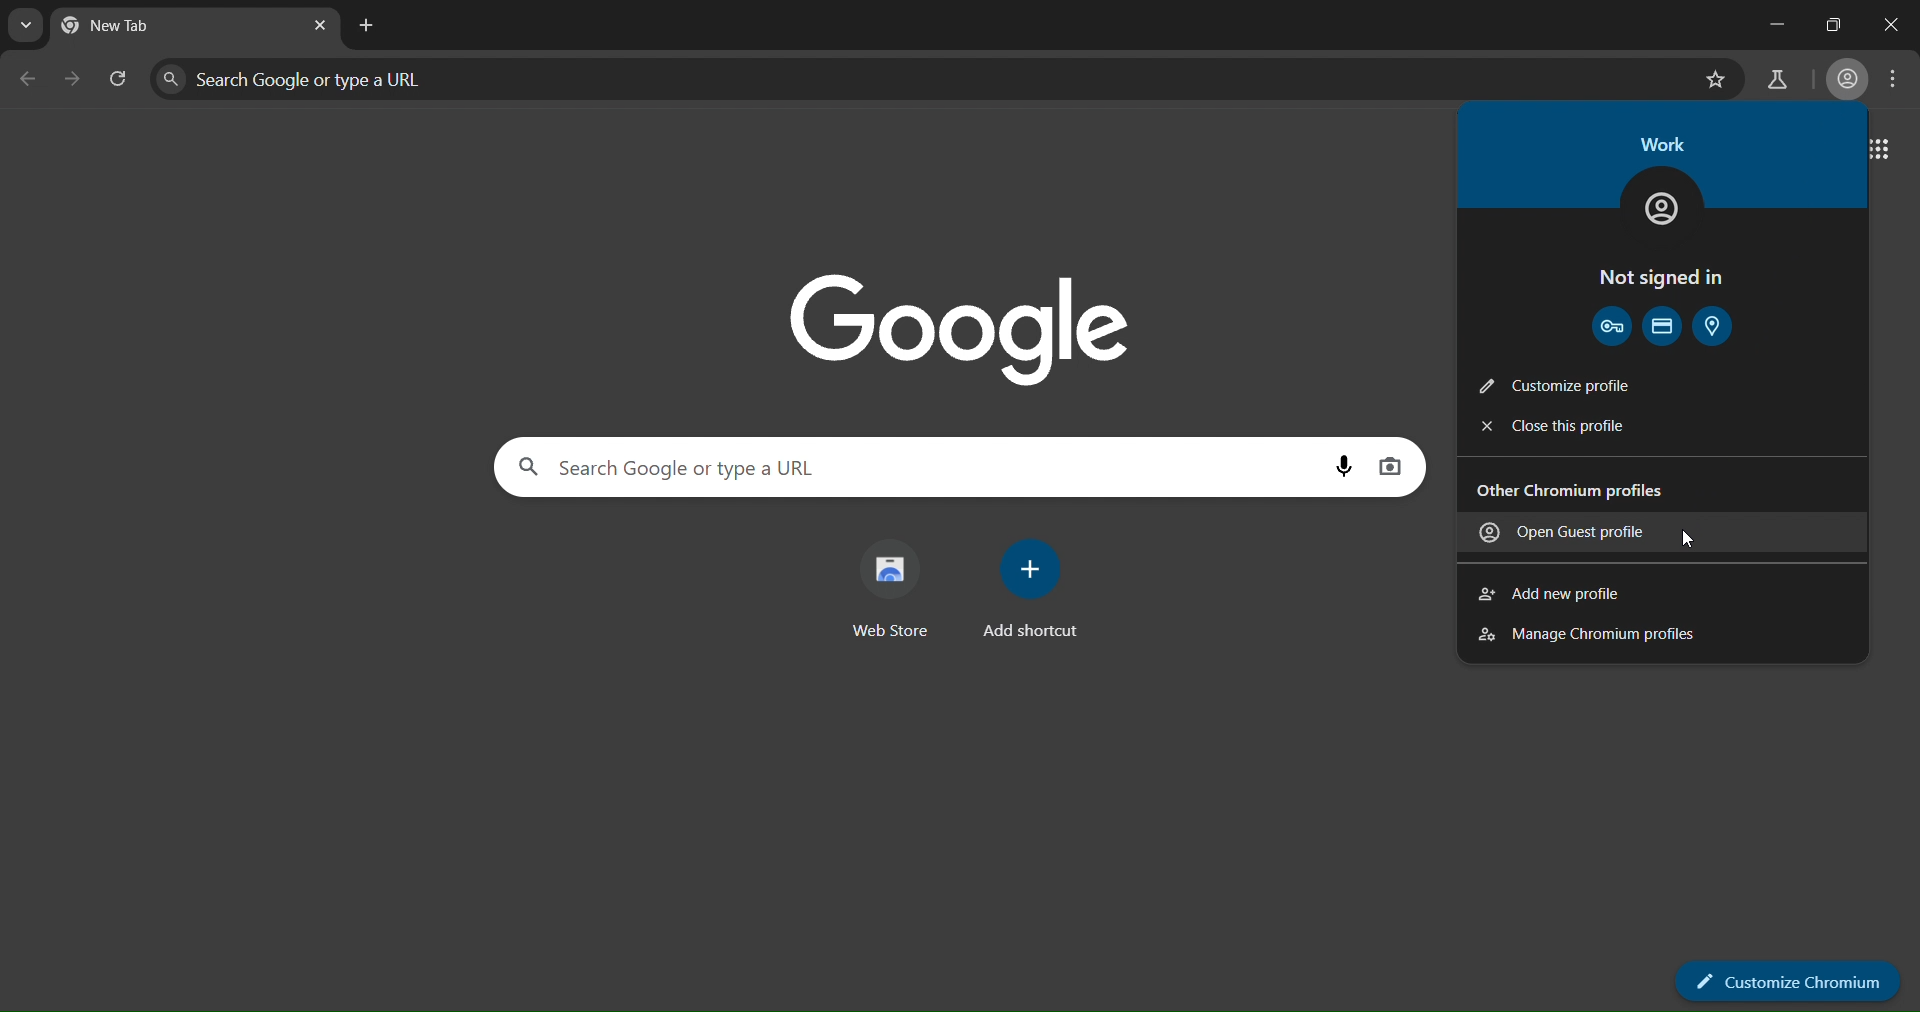 The width and height of the screenshot is (1920, 1012). I want to click on minimize, so click(1774, 25).